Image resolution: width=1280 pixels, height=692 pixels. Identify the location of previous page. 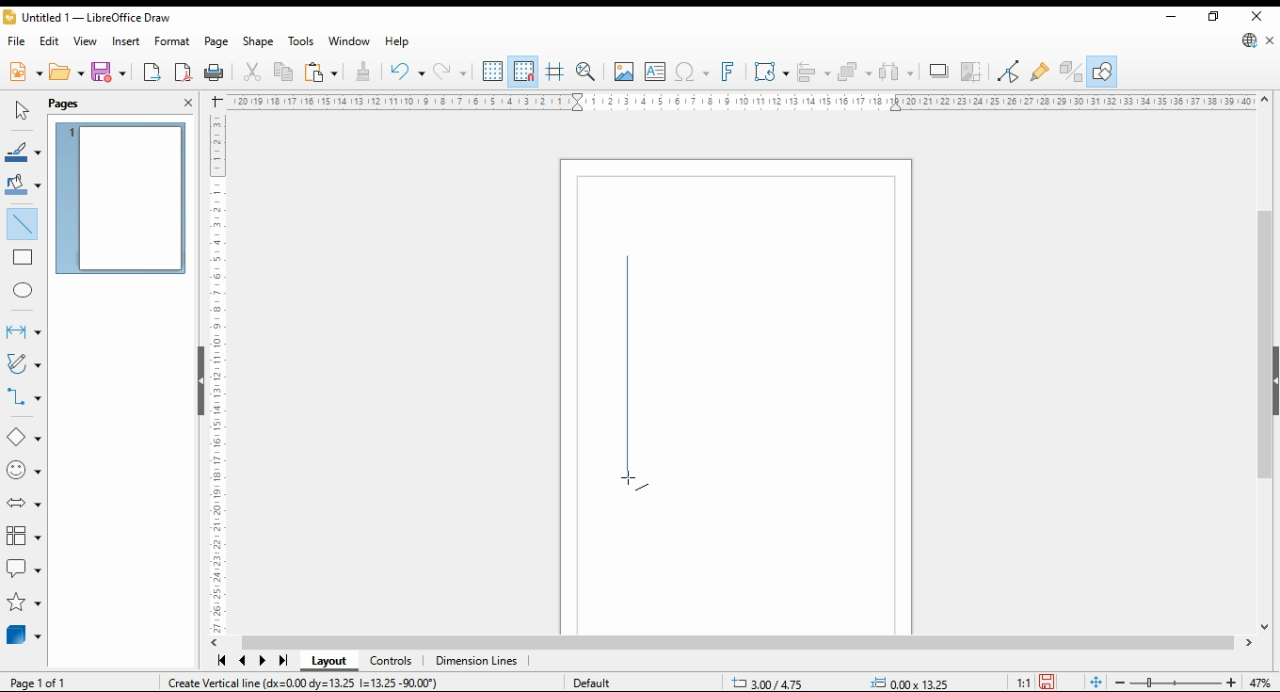
(244, 662).